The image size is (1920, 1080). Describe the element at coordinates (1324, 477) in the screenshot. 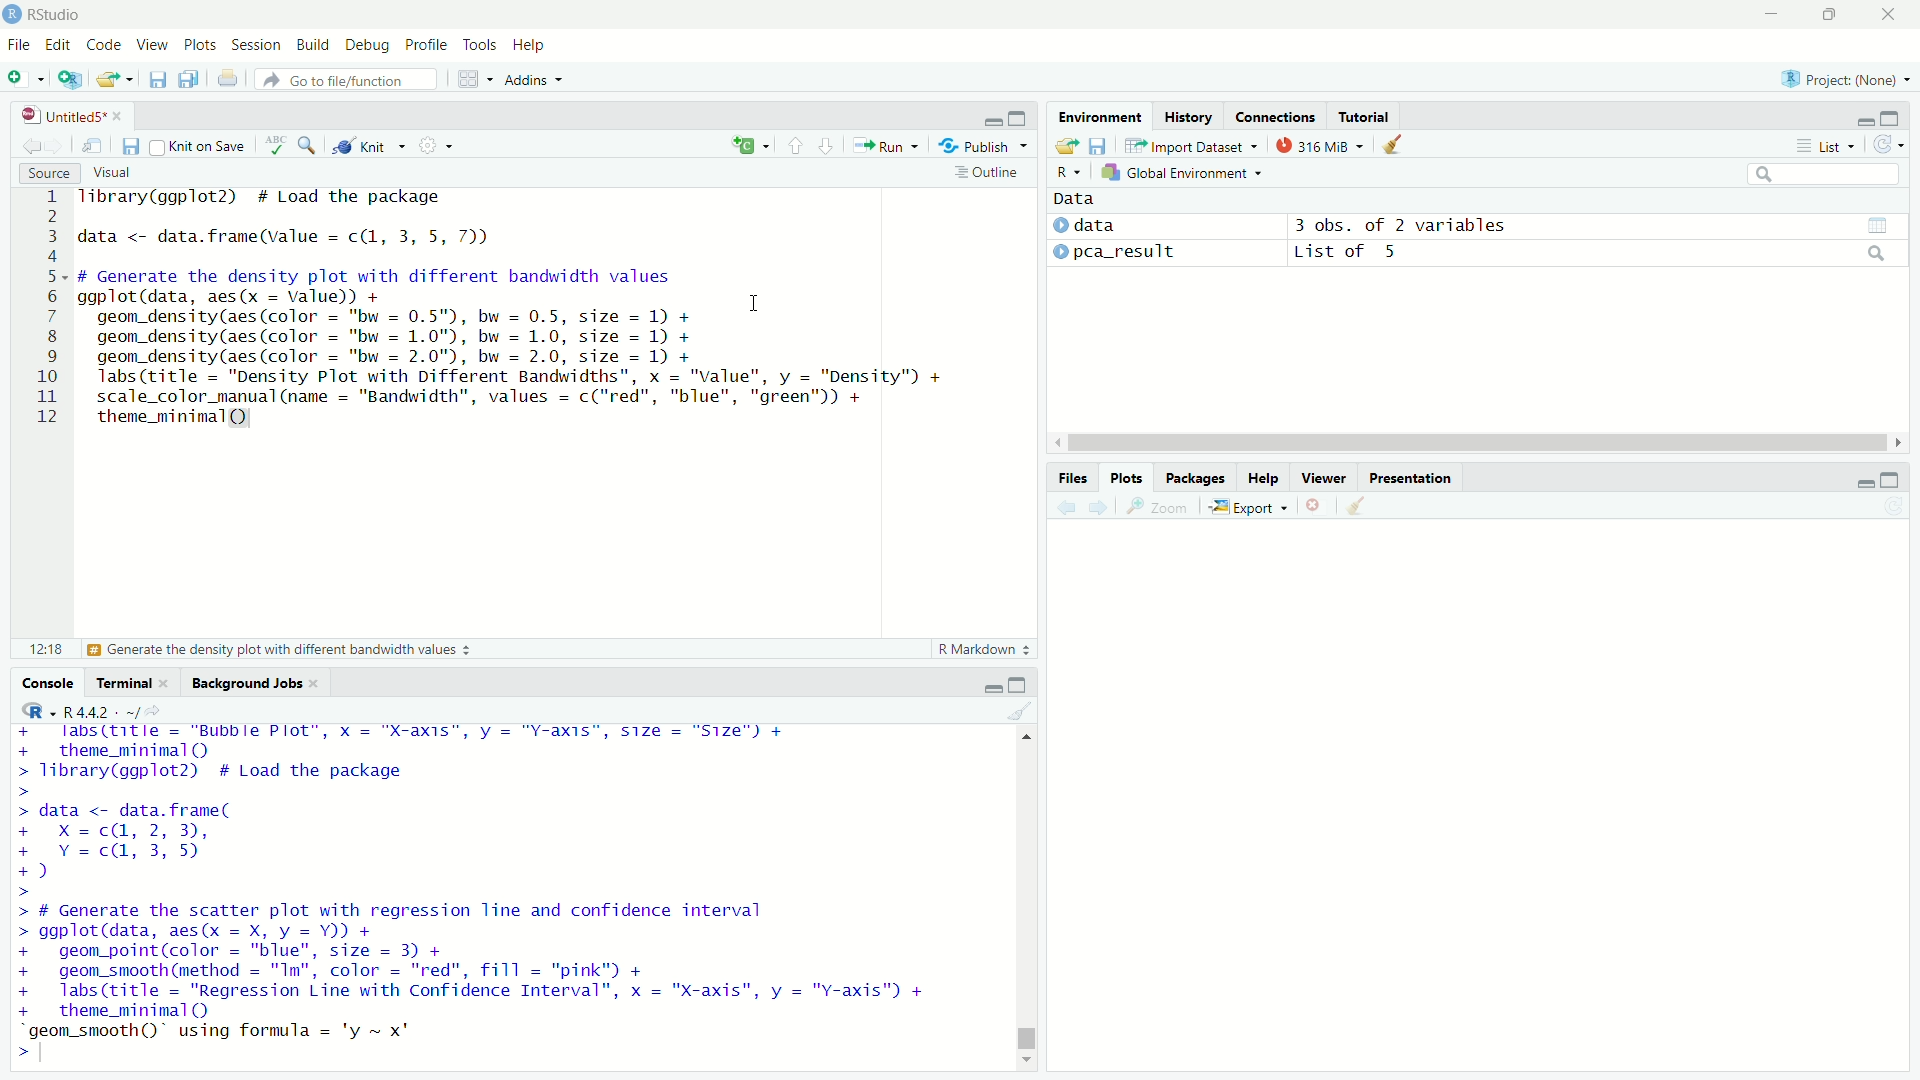

I see `Viewer` at that location.